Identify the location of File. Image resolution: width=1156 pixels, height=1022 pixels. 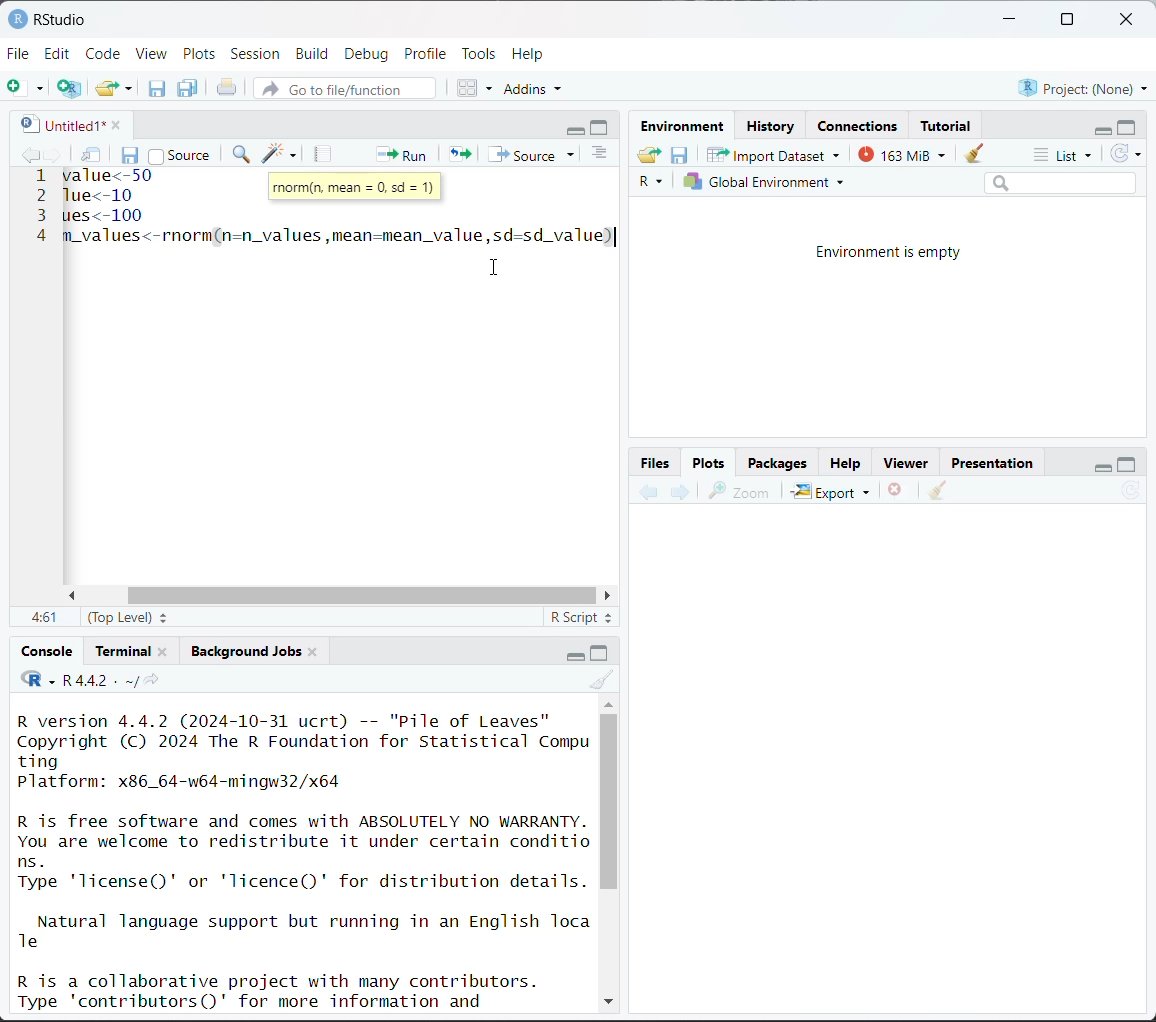
(19, 53).